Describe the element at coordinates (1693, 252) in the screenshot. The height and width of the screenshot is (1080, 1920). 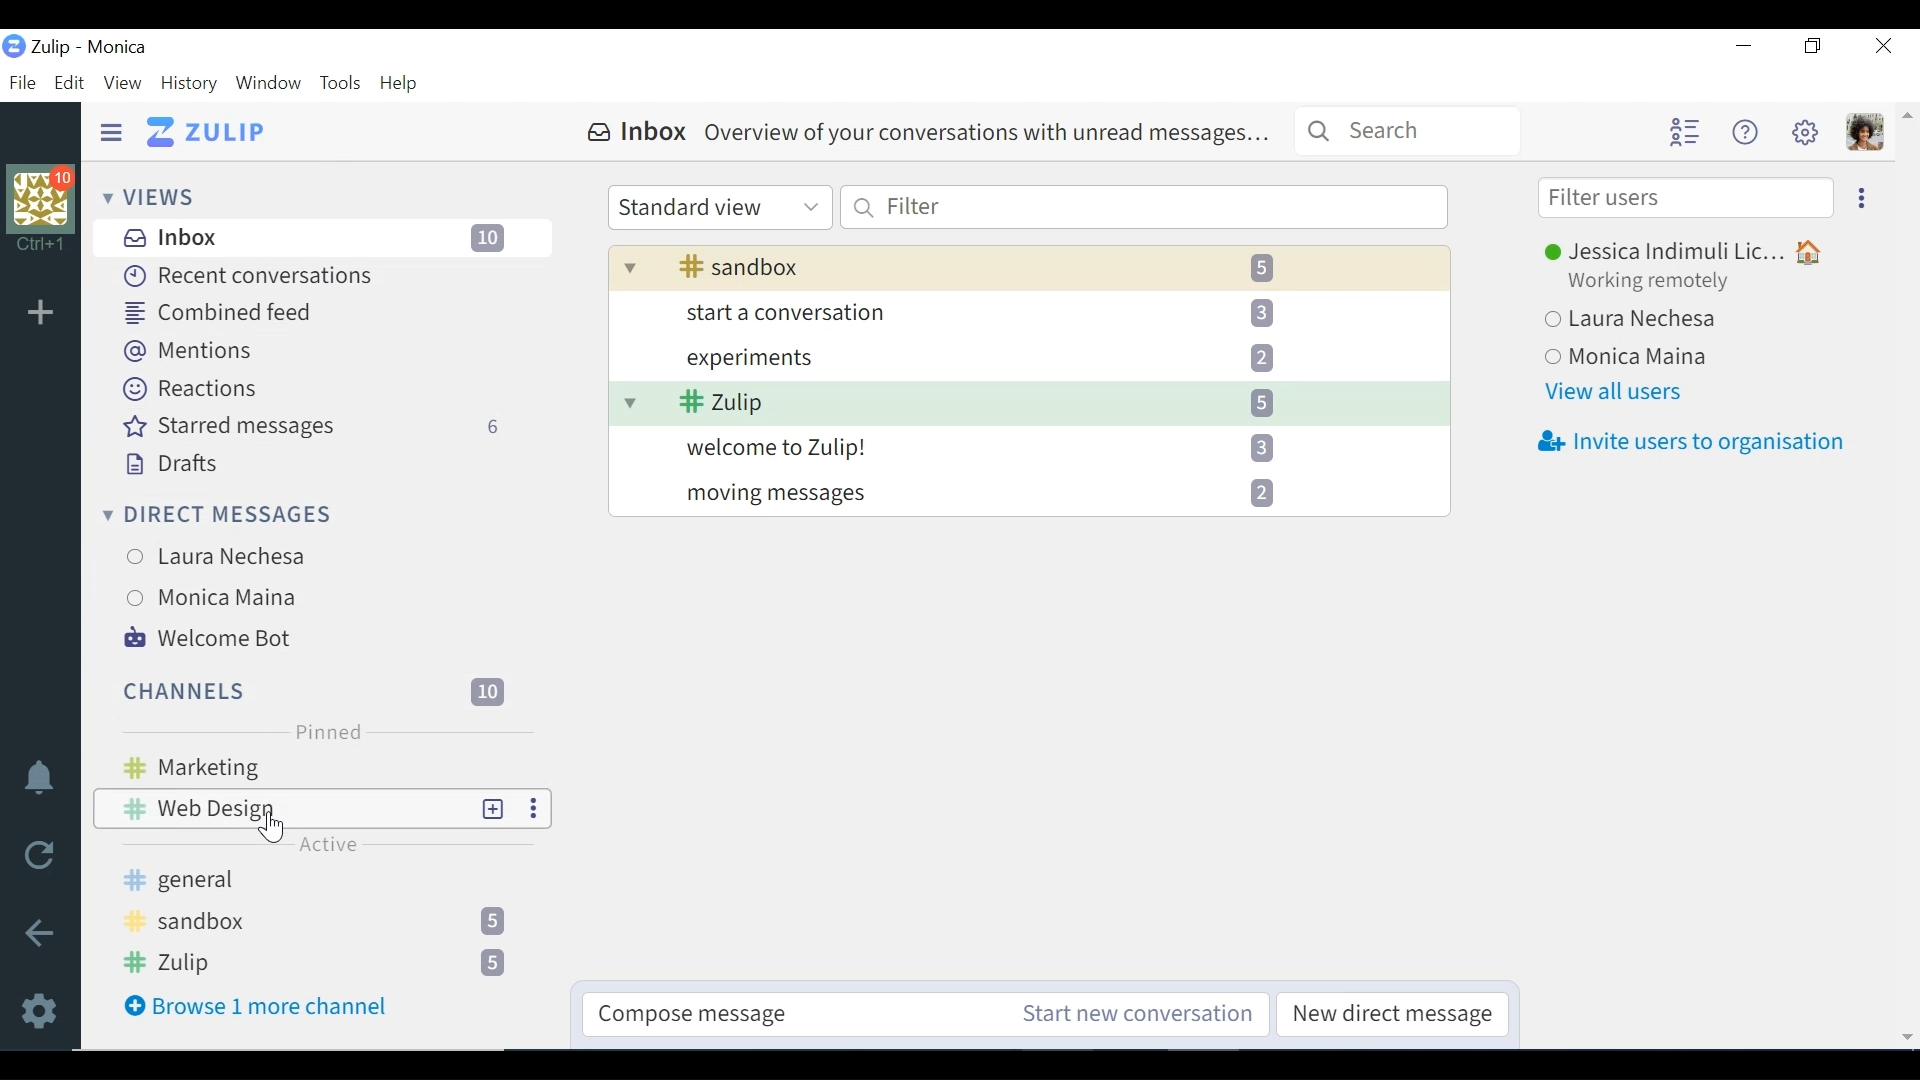
I see `User` at that location.